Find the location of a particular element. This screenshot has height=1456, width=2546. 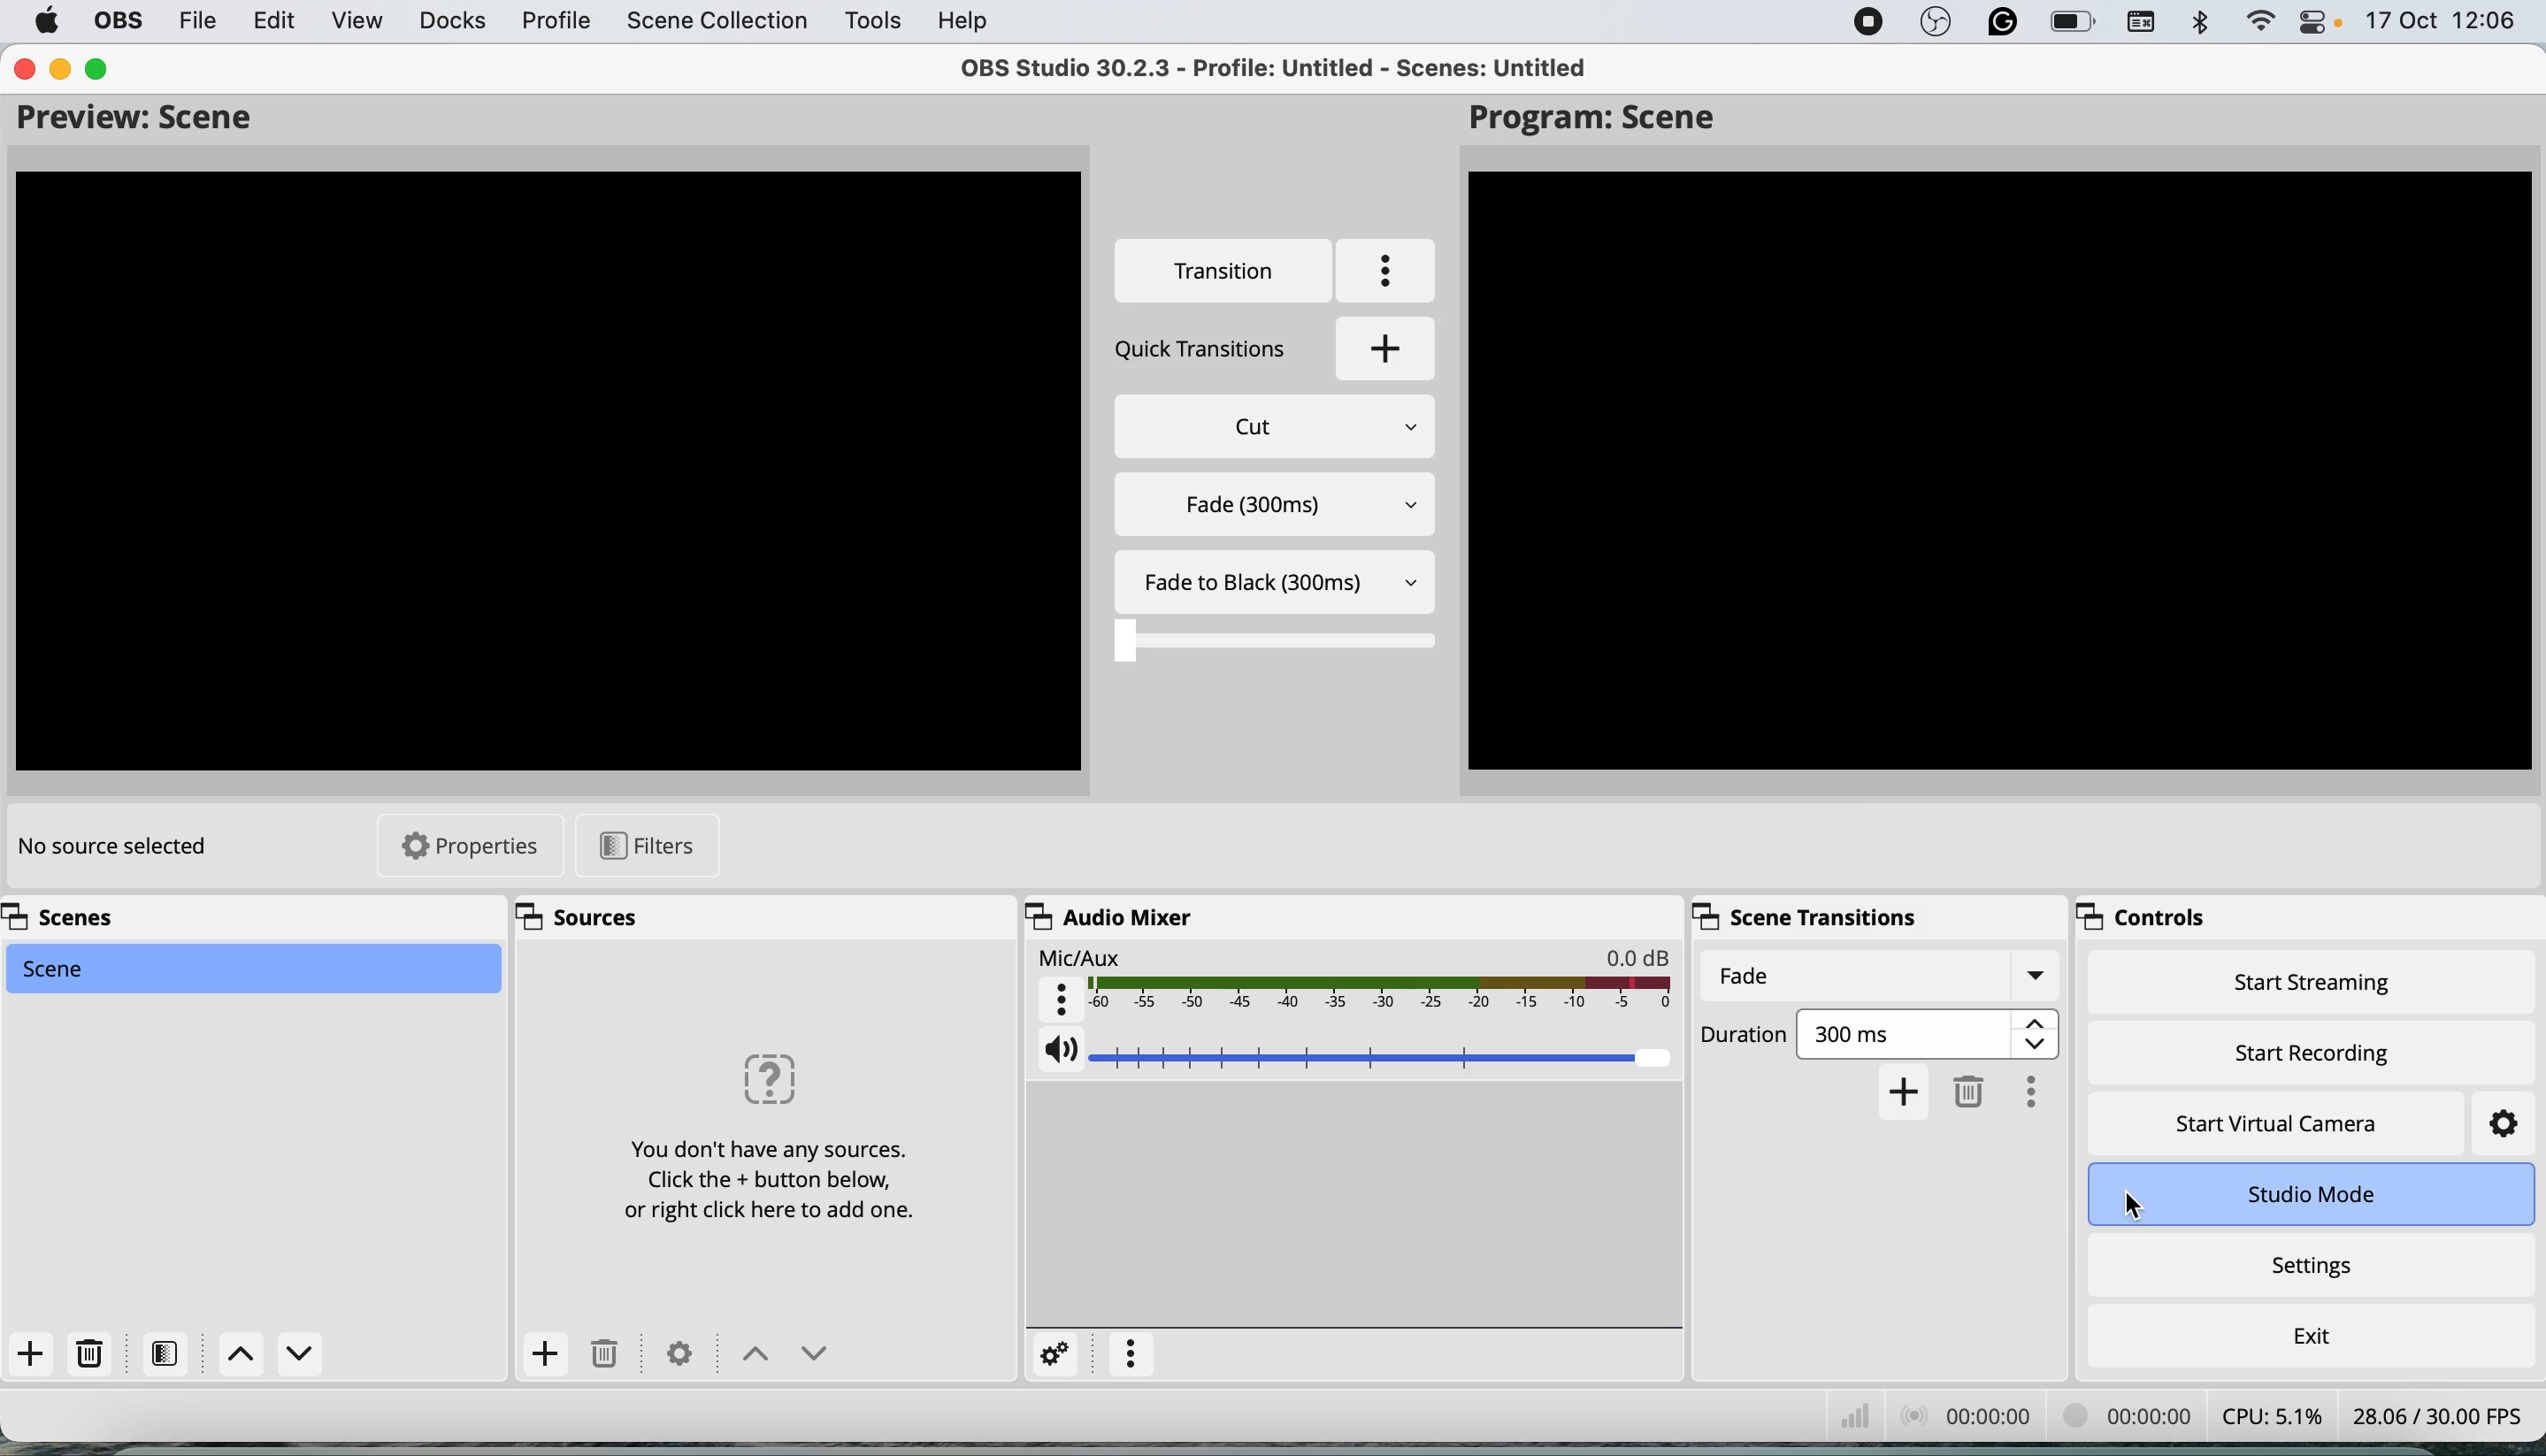

transition duration is located at coordinates (1880, 1033).